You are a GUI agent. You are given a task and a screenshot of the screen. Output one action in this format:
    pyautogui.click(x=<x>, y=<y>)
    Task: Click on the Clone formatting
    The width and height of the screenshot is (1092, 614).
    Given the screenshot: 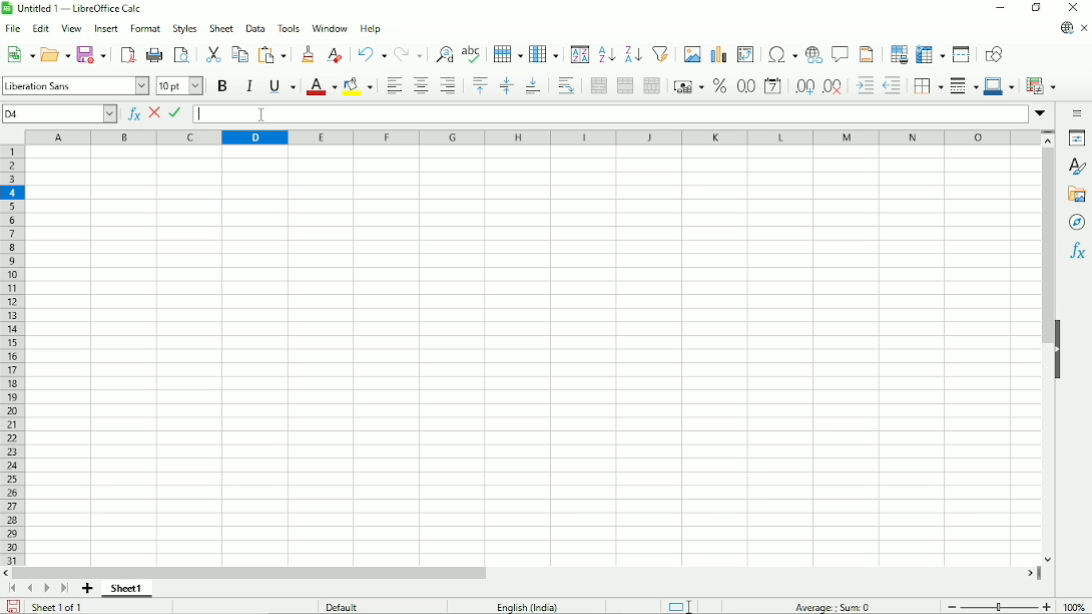 What is the action you would take?
    pyautogui.click(x=306, y=54)
    